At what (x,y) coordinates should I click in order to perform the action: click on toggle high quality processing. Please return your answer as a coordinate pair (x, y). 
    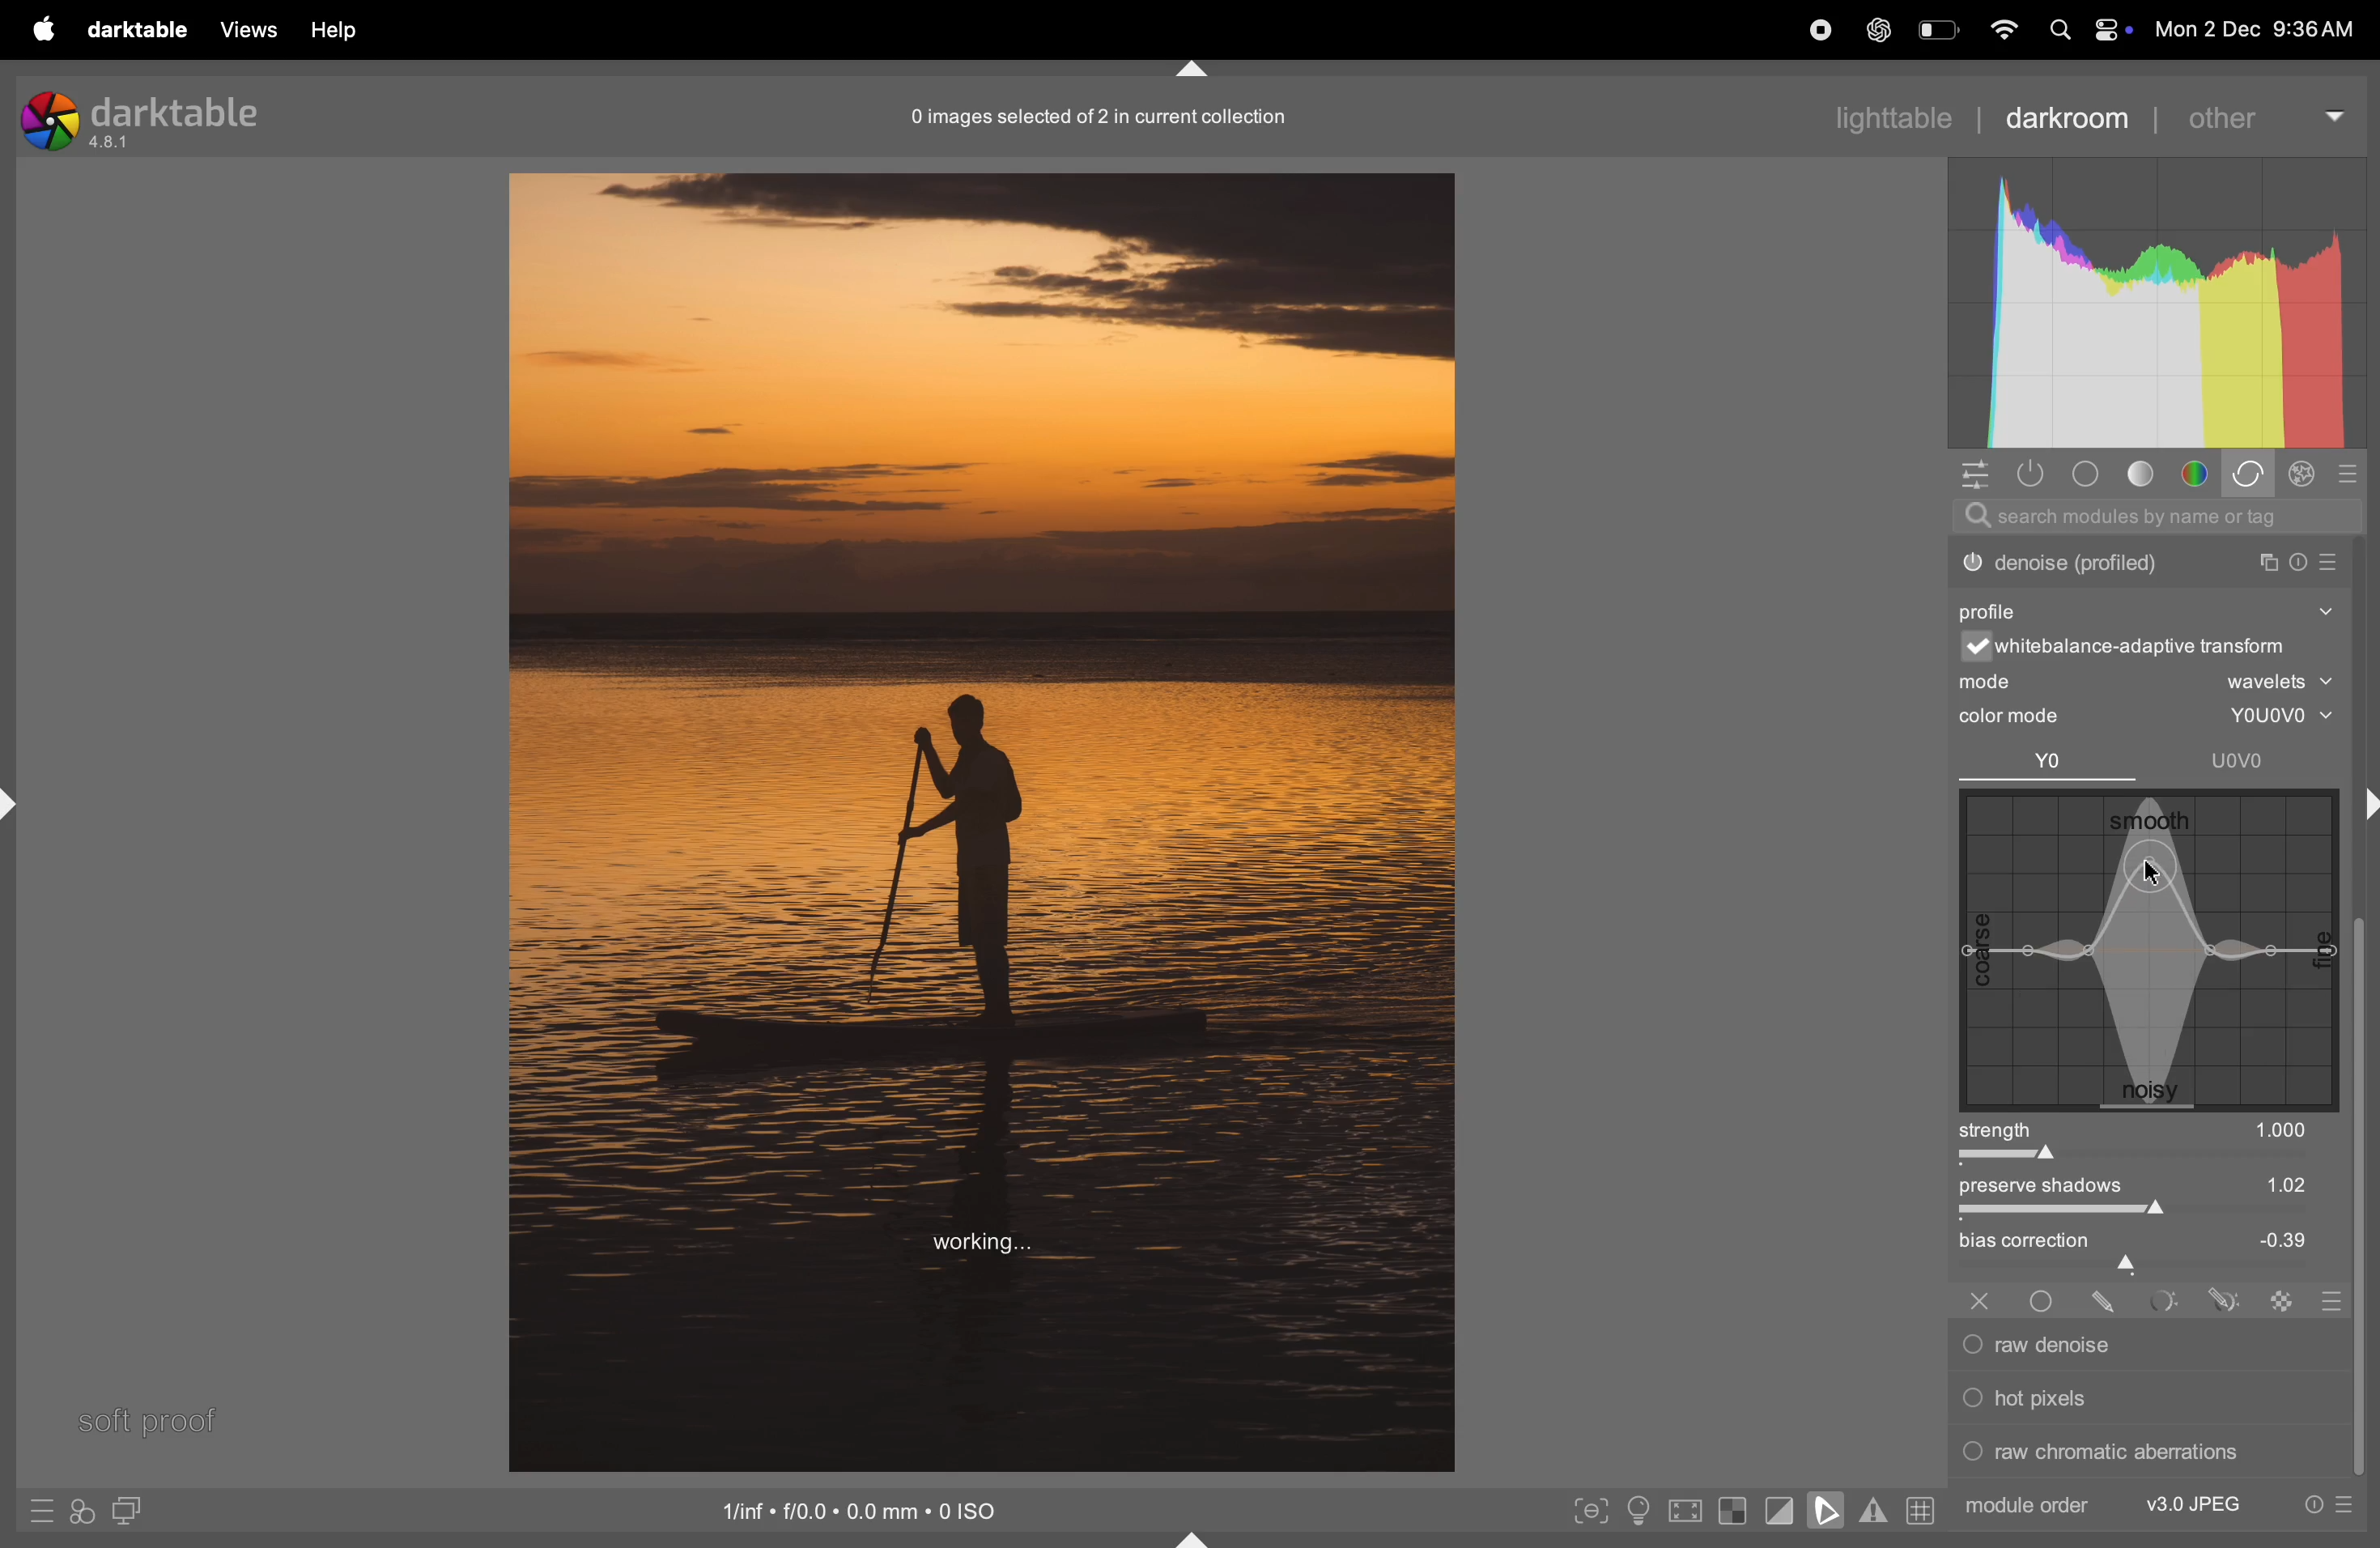
    Looking at the image, I should click on (1686, 1510).